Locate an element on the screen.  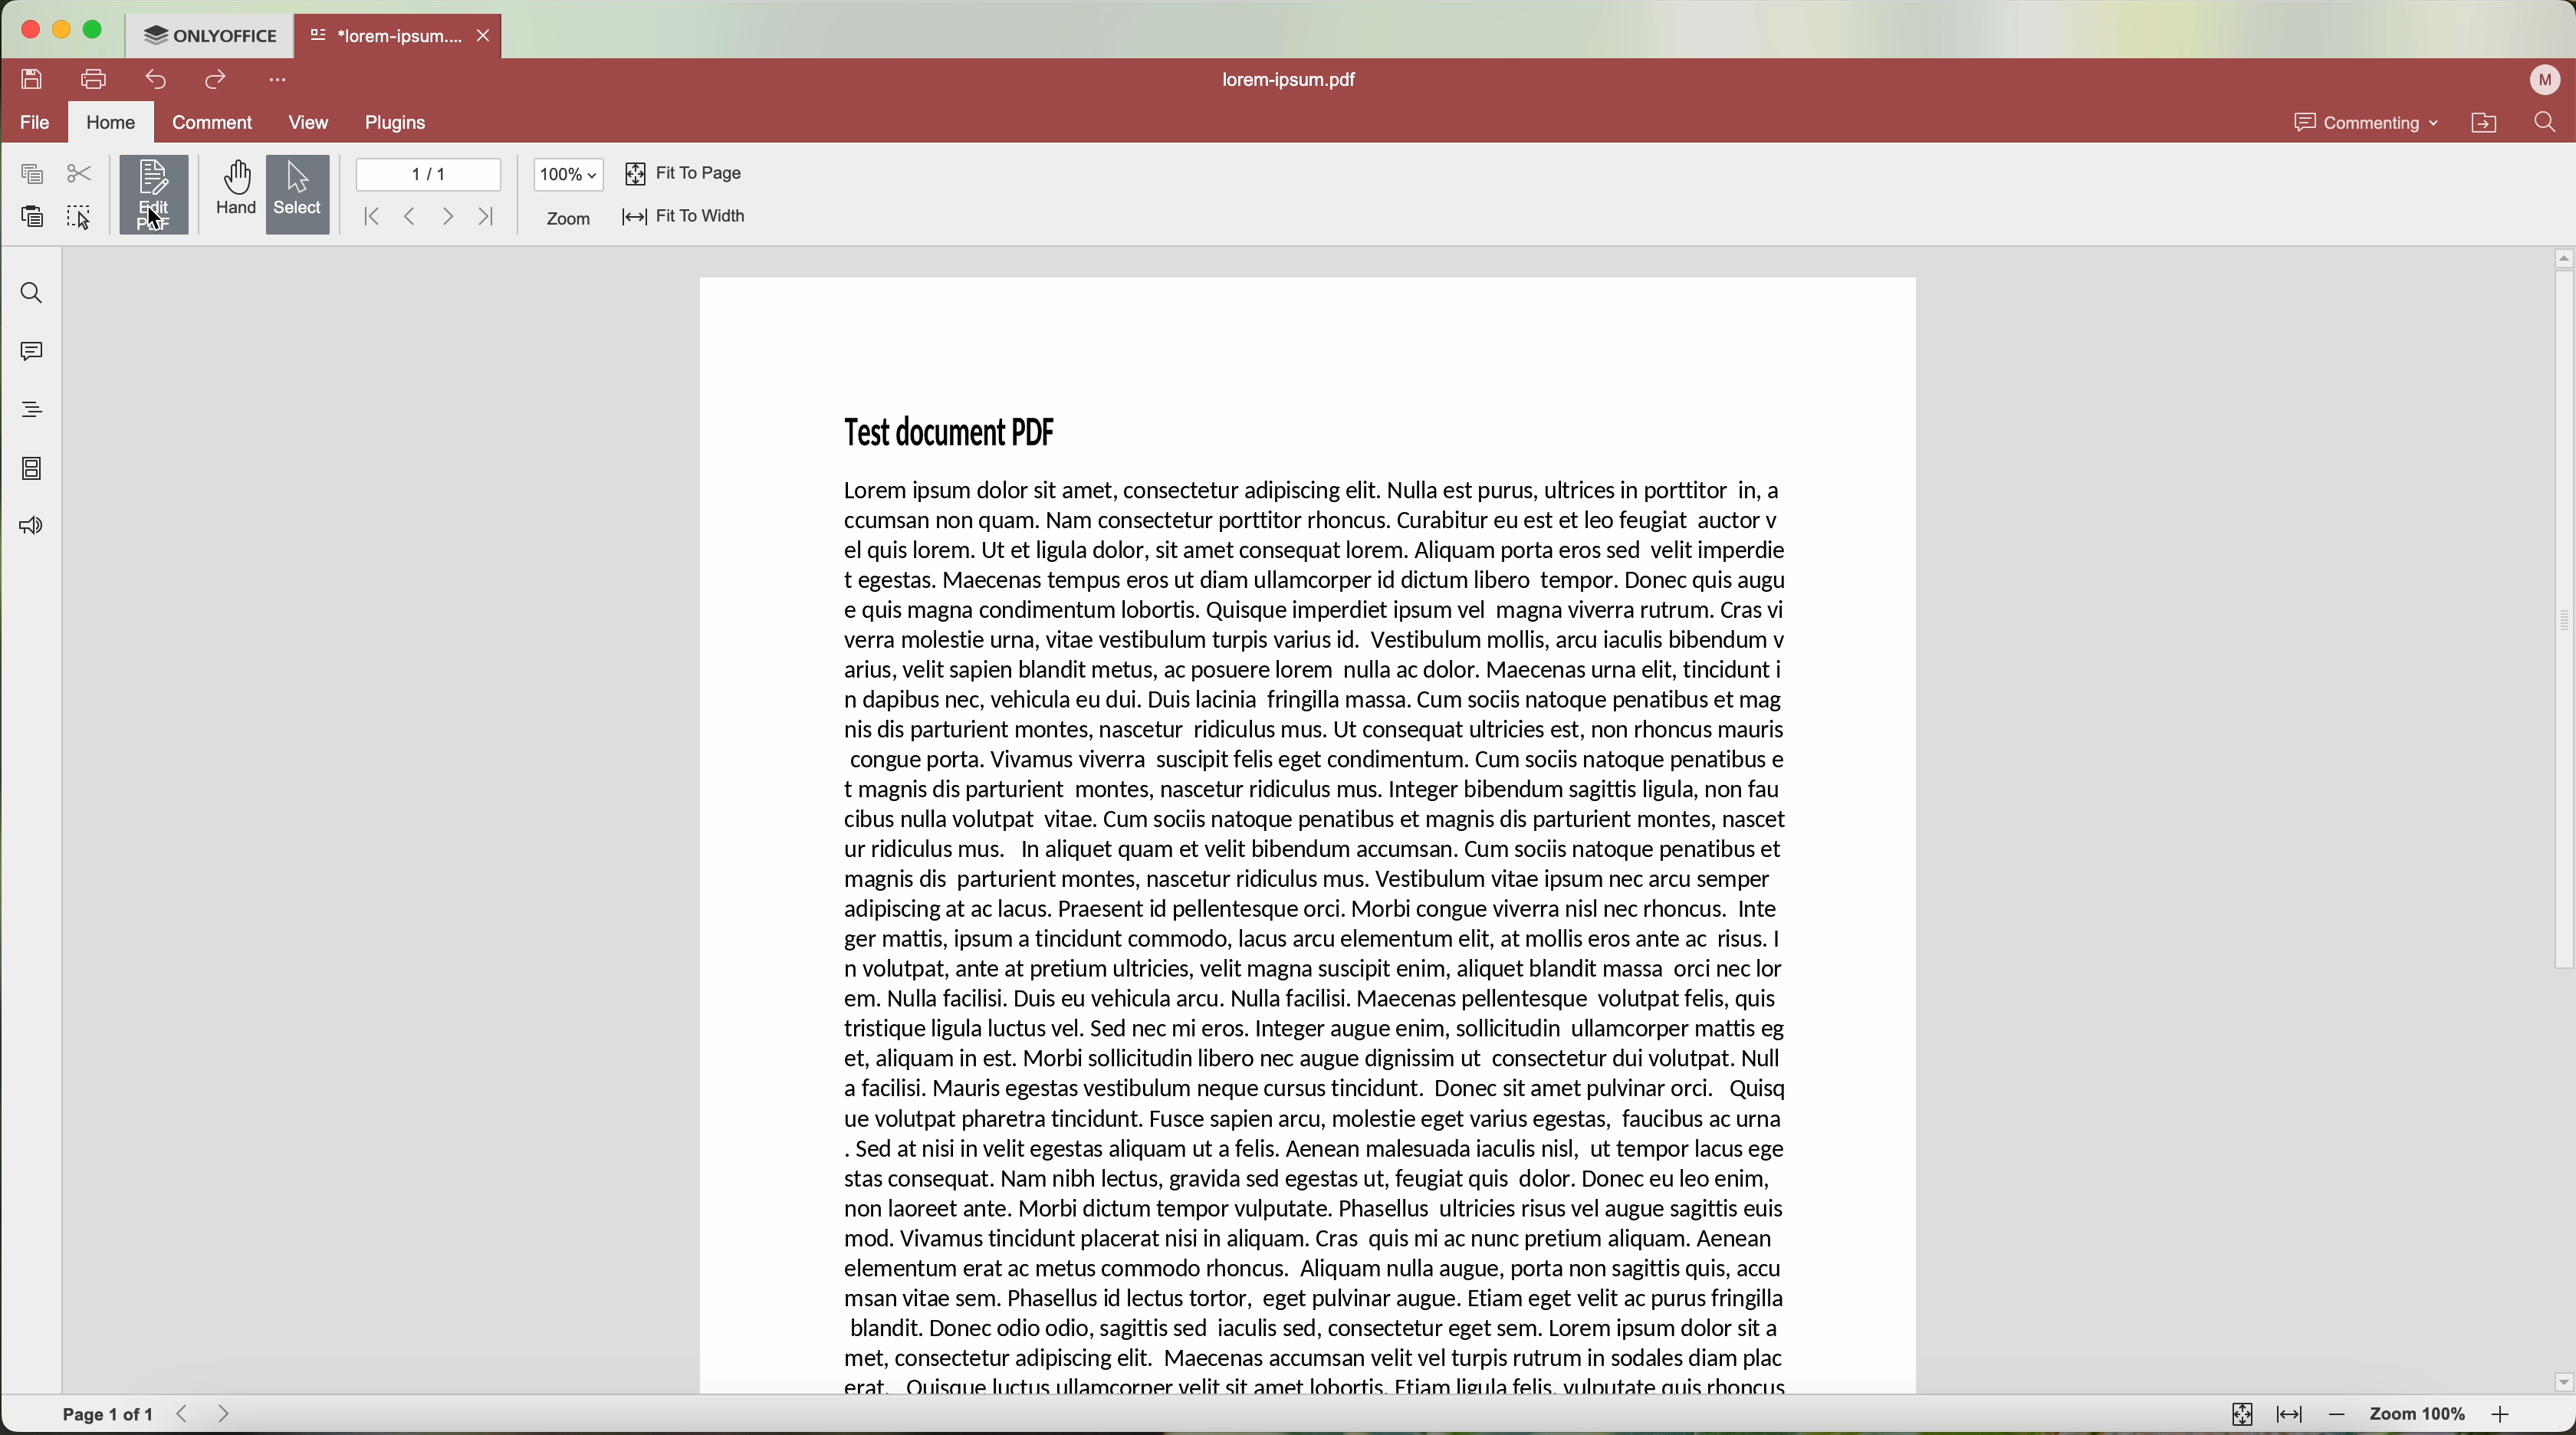
save is located at coordinates (32, 80).